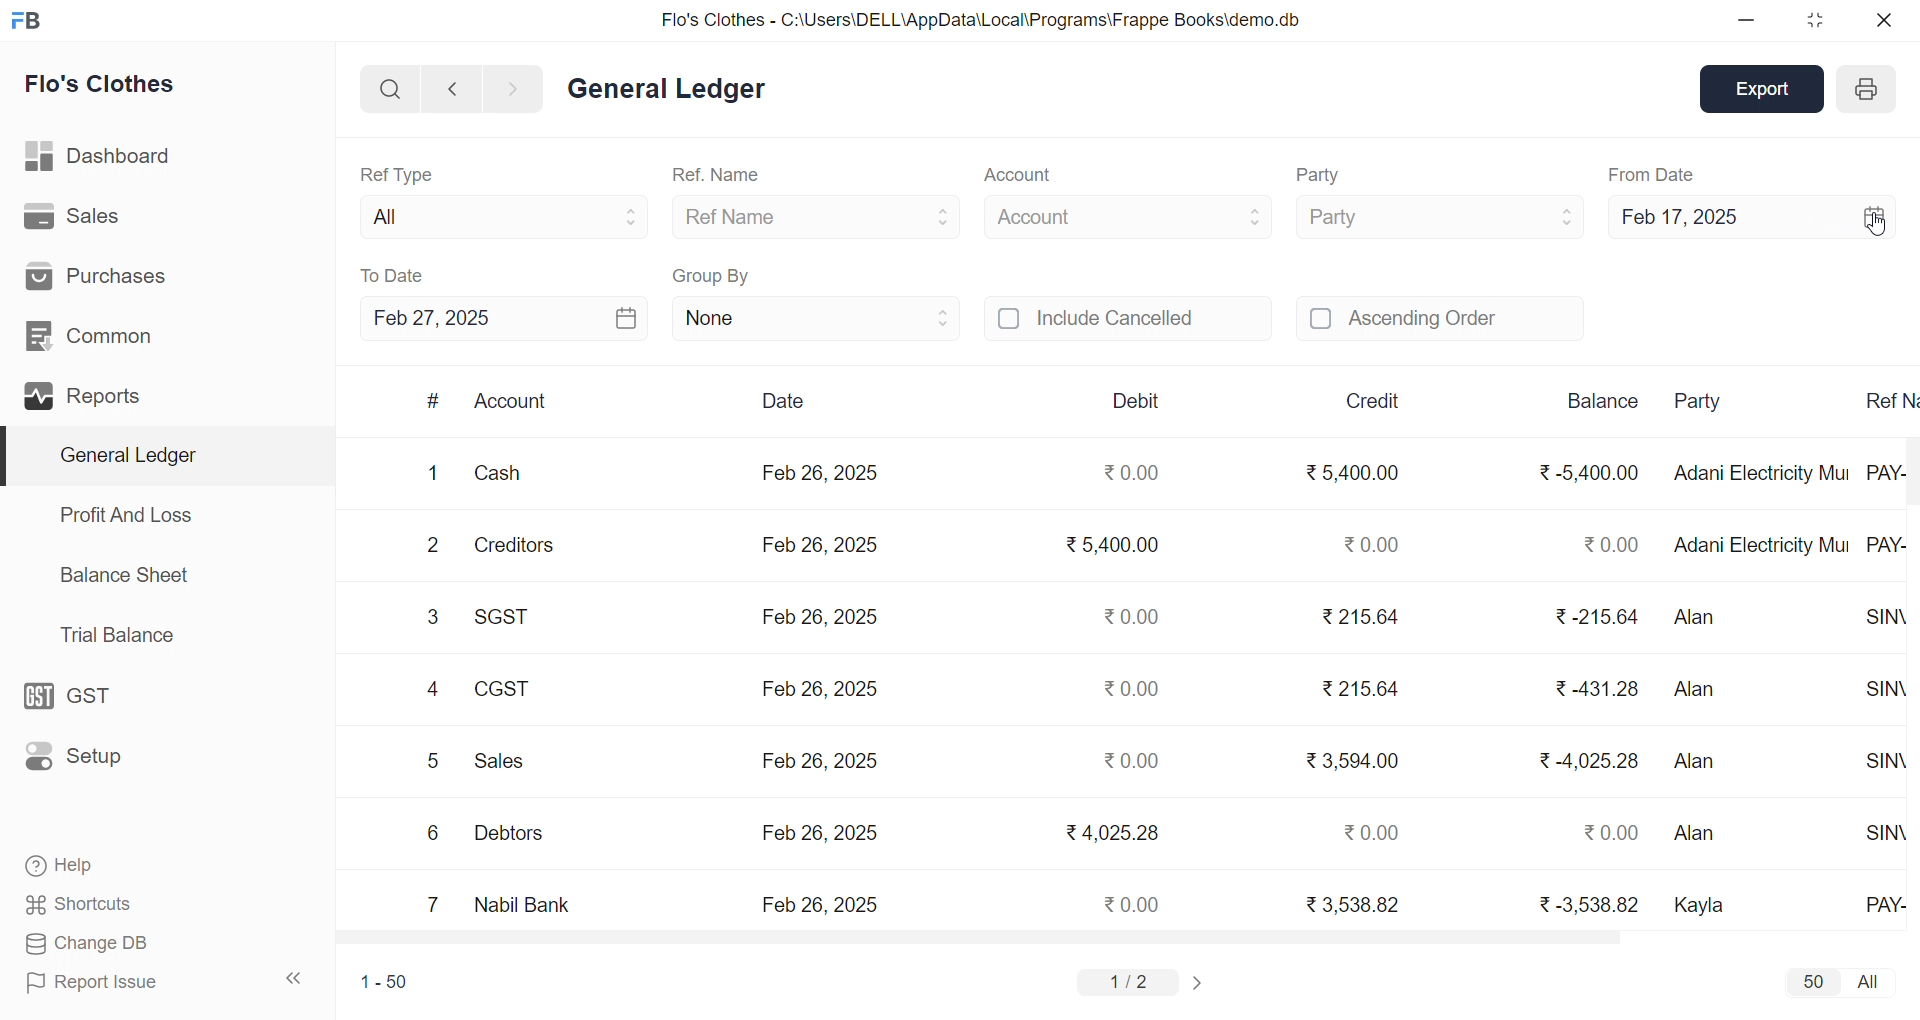 This screenshot has height=1020, width=1920. I want to click on ₹-215.64, so click(1588, 613).